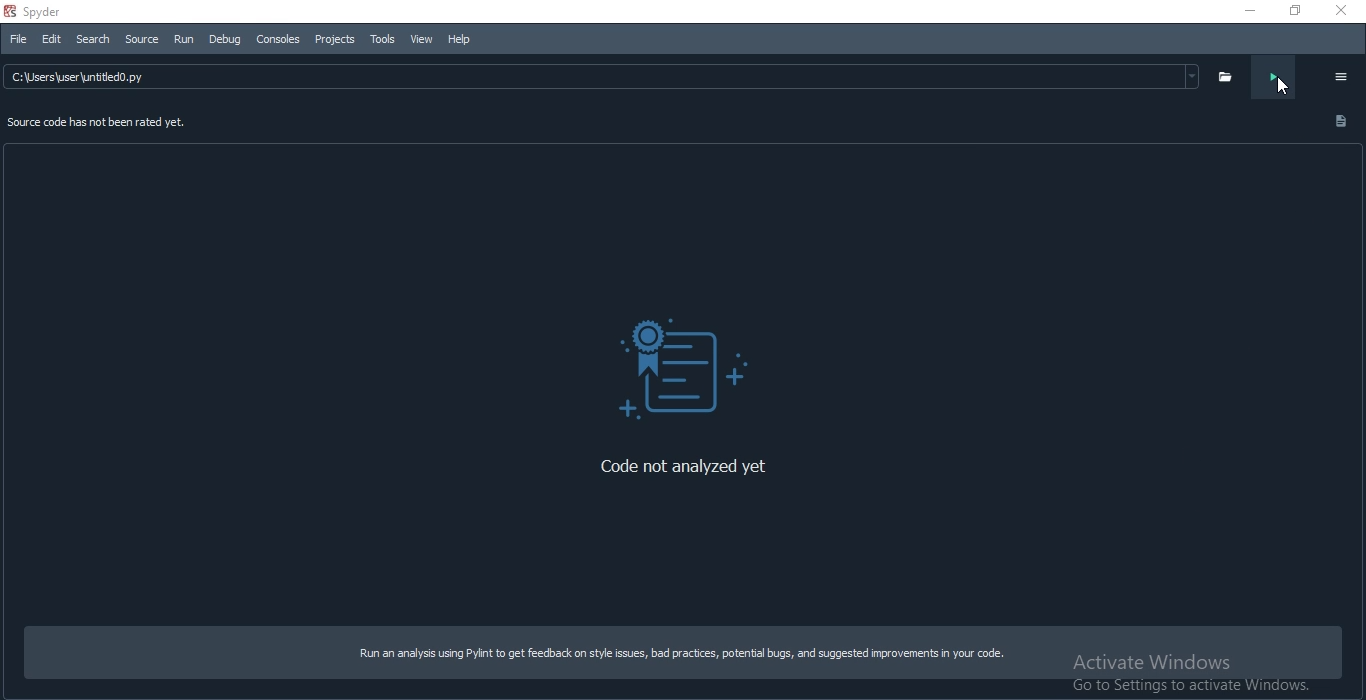 The width and height of the screenshot is (1366, 700). What do you see at coordinates (90, 39) in the screenshot?
I see `search` at bounding box center [90, 39].